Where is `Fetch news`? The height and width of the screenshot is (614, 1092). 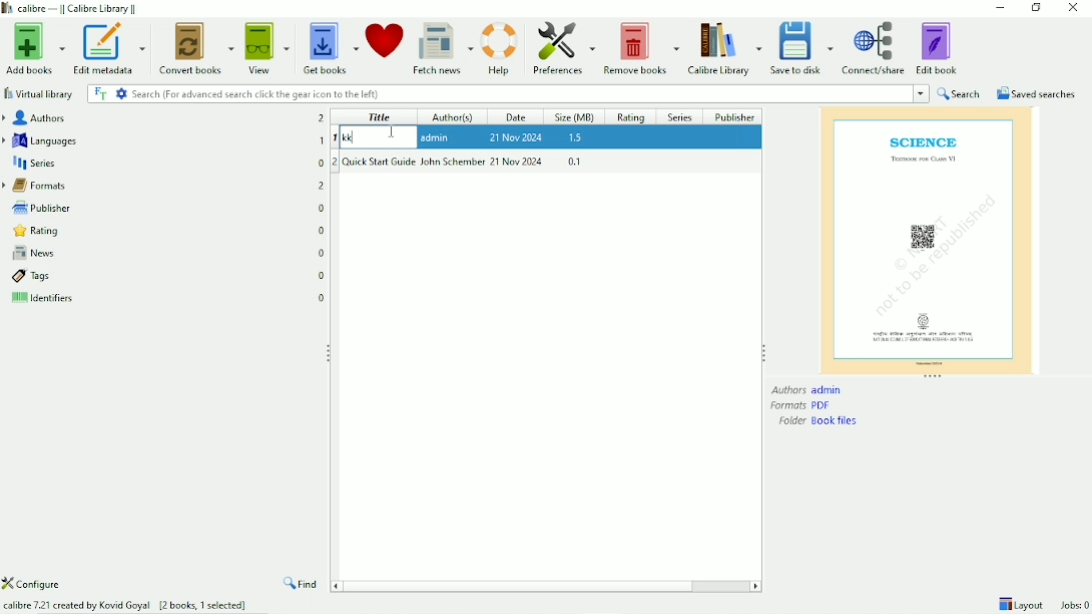 Fetch news is located at coordinates (442, 49).